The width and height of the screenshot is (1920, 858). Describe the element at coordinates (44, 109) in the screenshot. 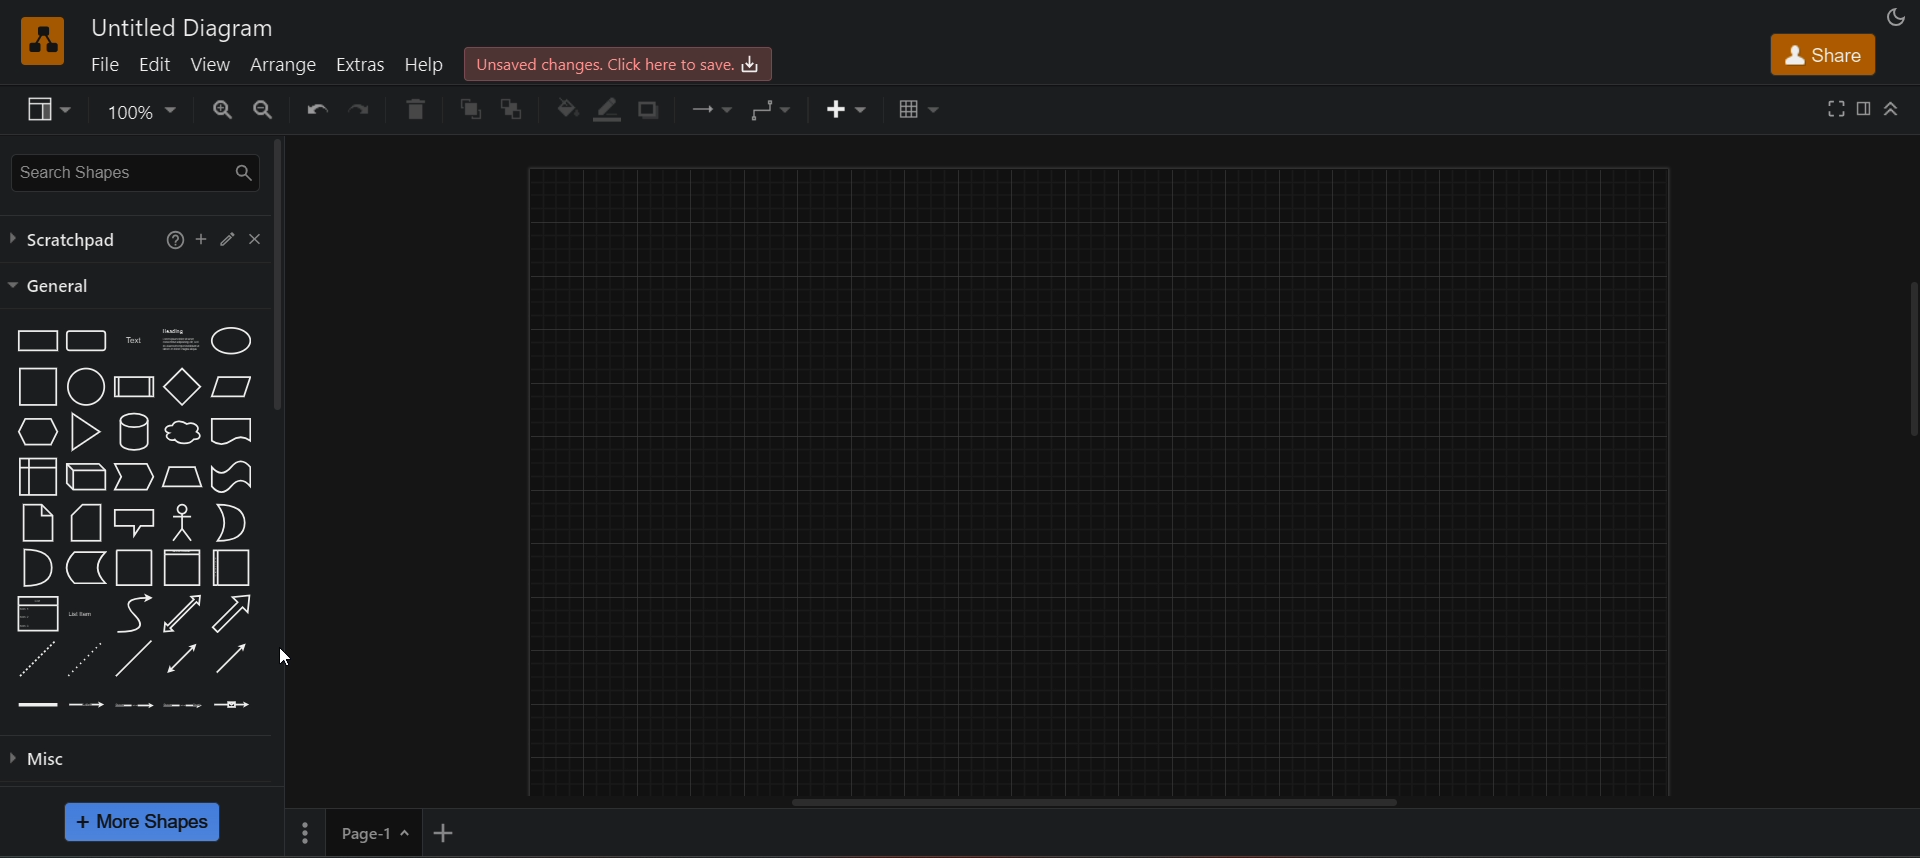

I see `view` at that location.